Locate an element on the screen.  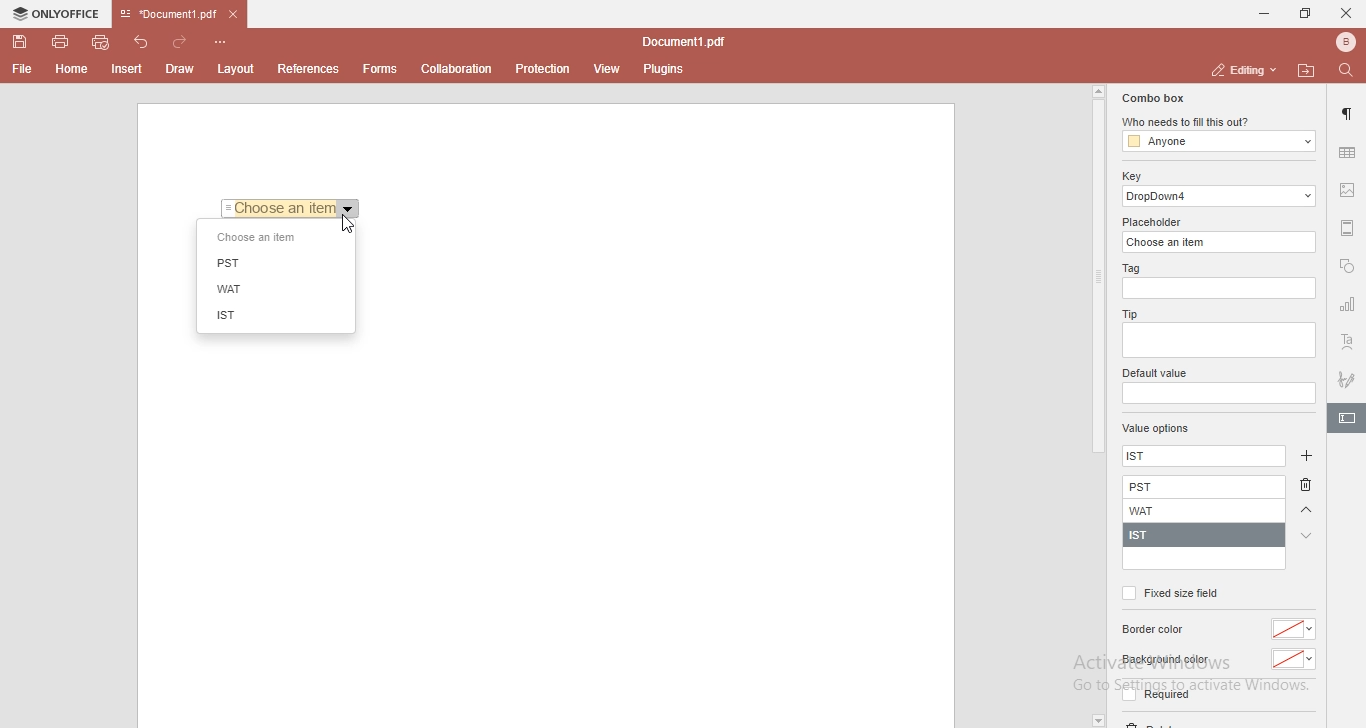
placeholder is located at coordinates (1155, 222).